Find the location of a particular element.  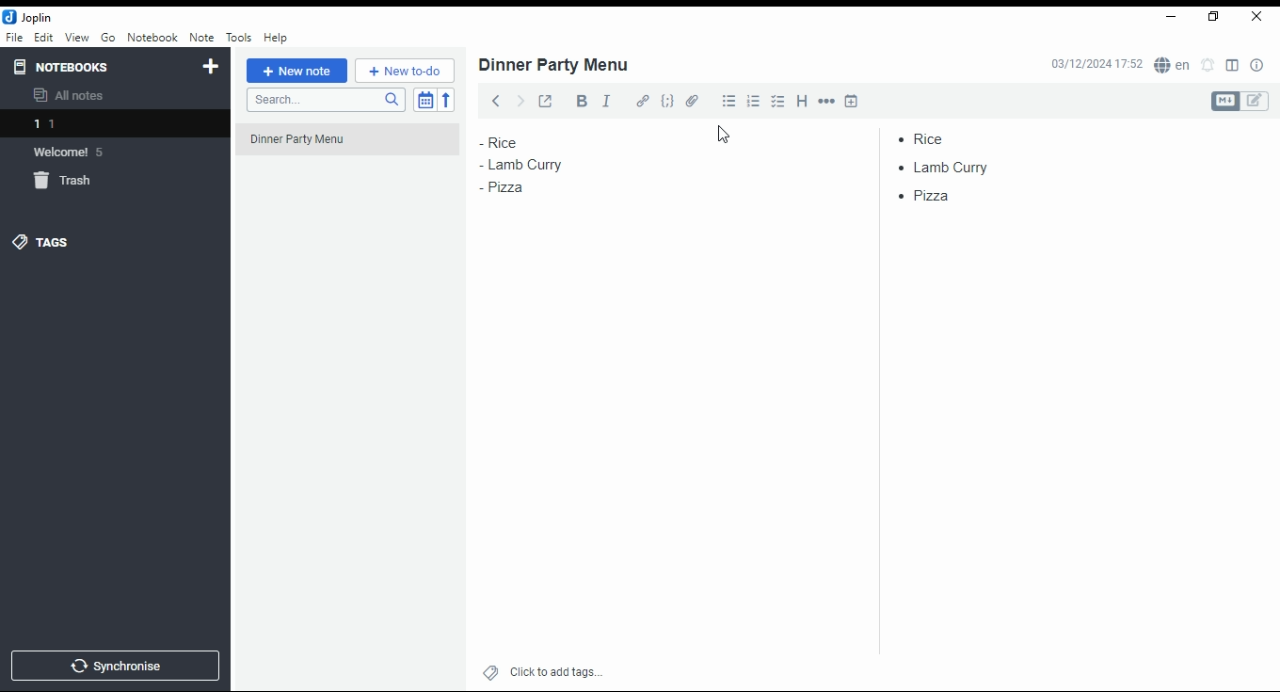

attach file is located at coordinates (695, 100).